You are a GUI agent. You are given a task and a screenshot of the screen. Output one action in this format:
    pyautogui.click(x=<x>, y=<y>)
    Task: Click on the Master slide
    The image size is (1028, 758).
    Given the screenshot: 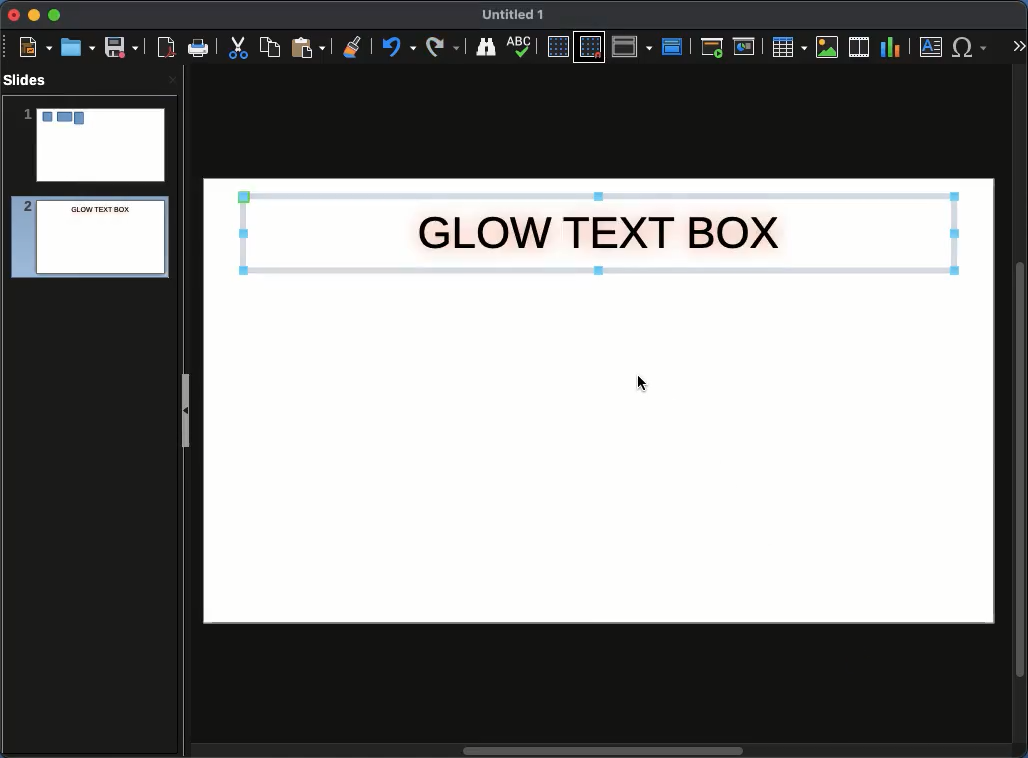 What is the action you would take?
    pyautogui.click(x=675, y=46)
    